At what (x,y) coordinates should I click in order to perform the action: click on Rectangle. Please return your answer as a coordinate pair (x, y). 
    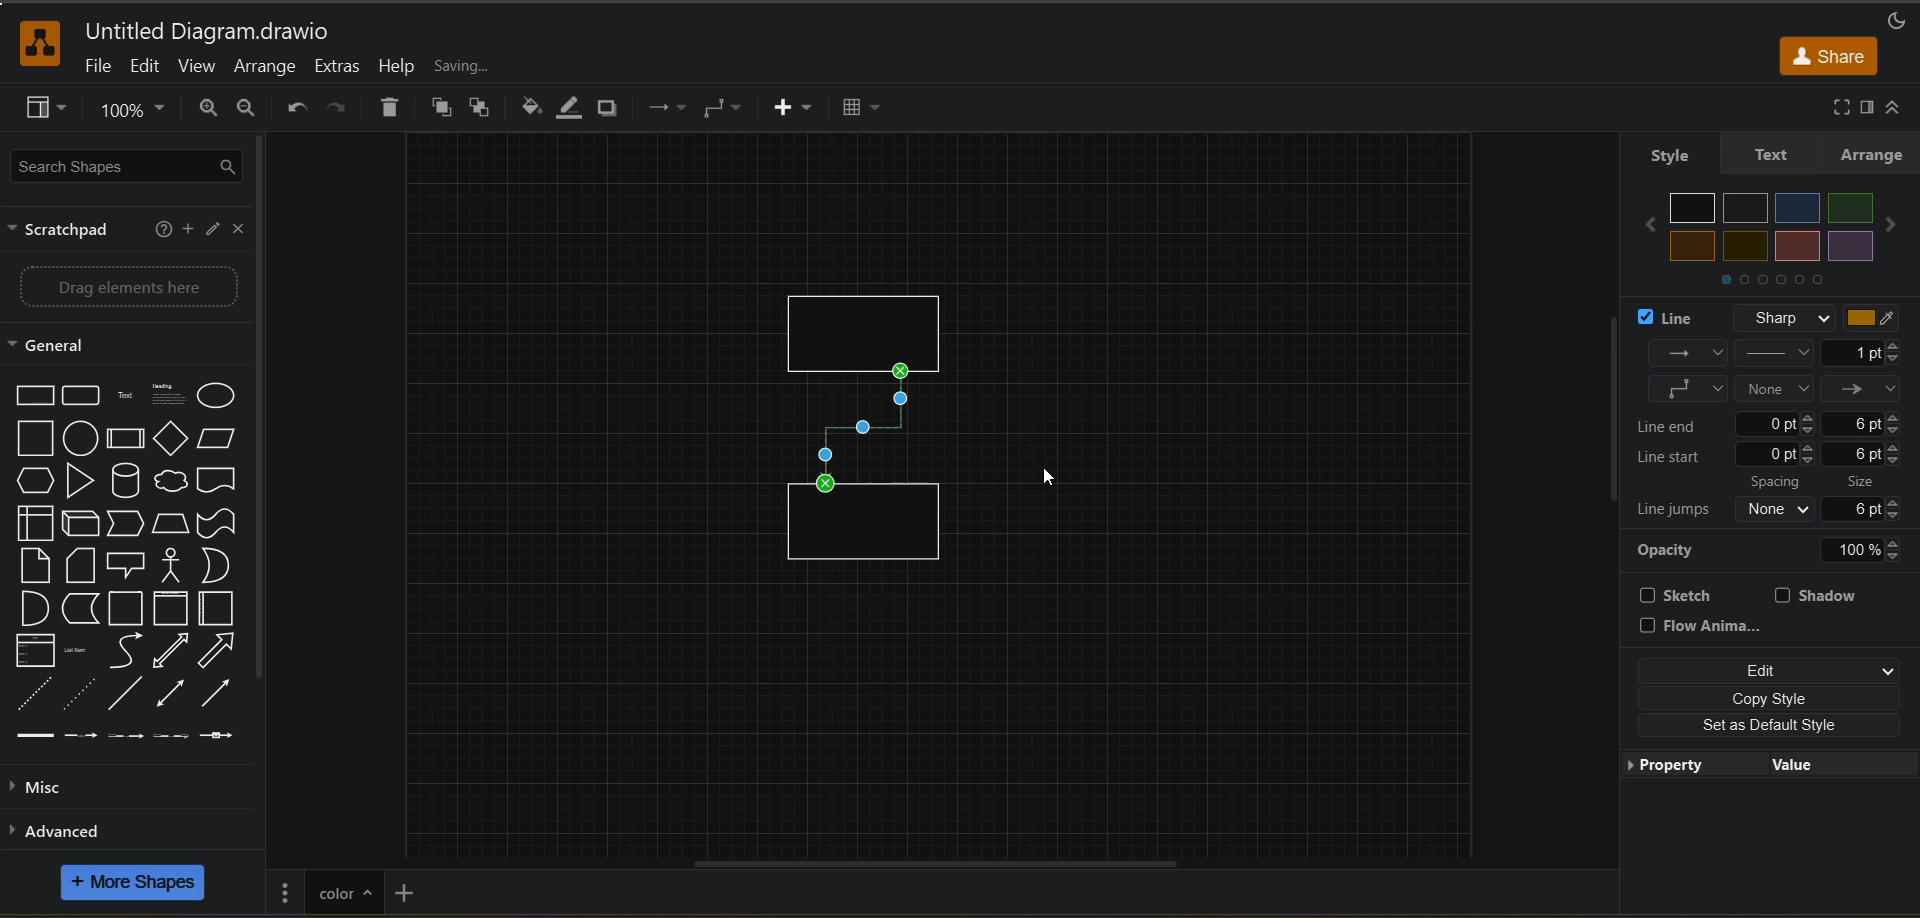
    Looking at the image, I should click on (31, 395).